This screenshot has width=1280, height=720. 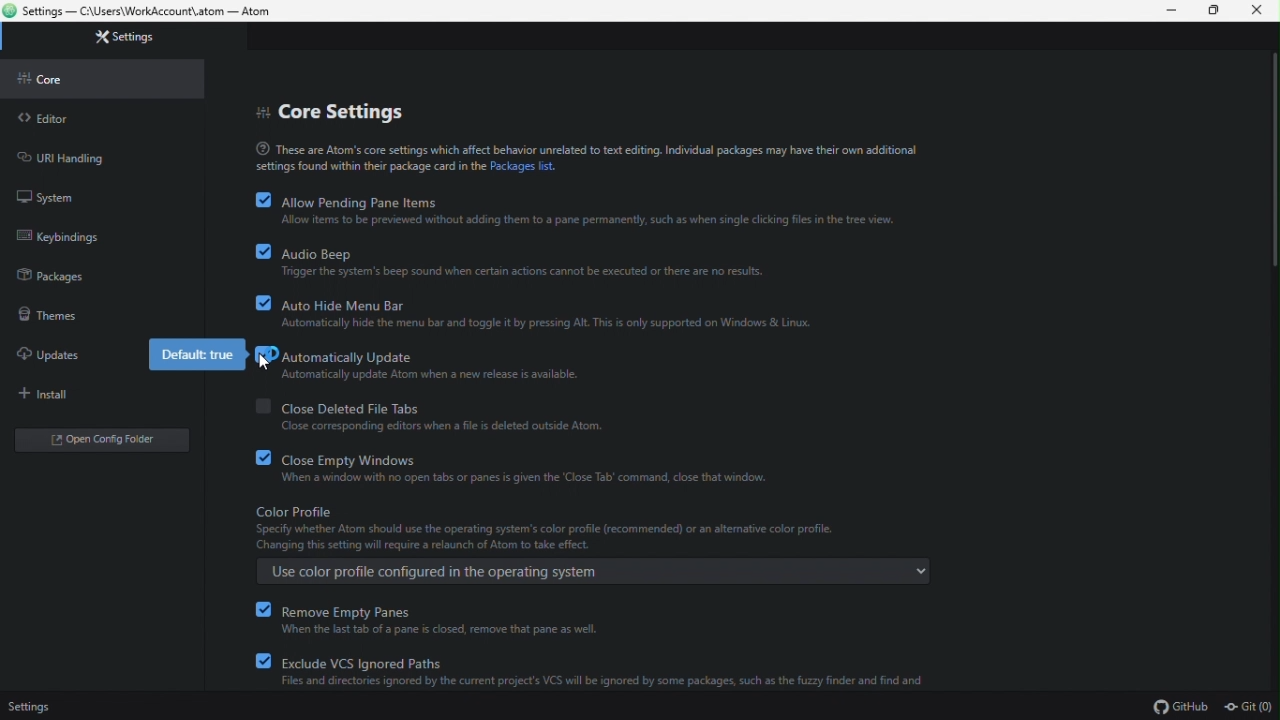 I want to click on keybinding, so click(x=58, y=232).